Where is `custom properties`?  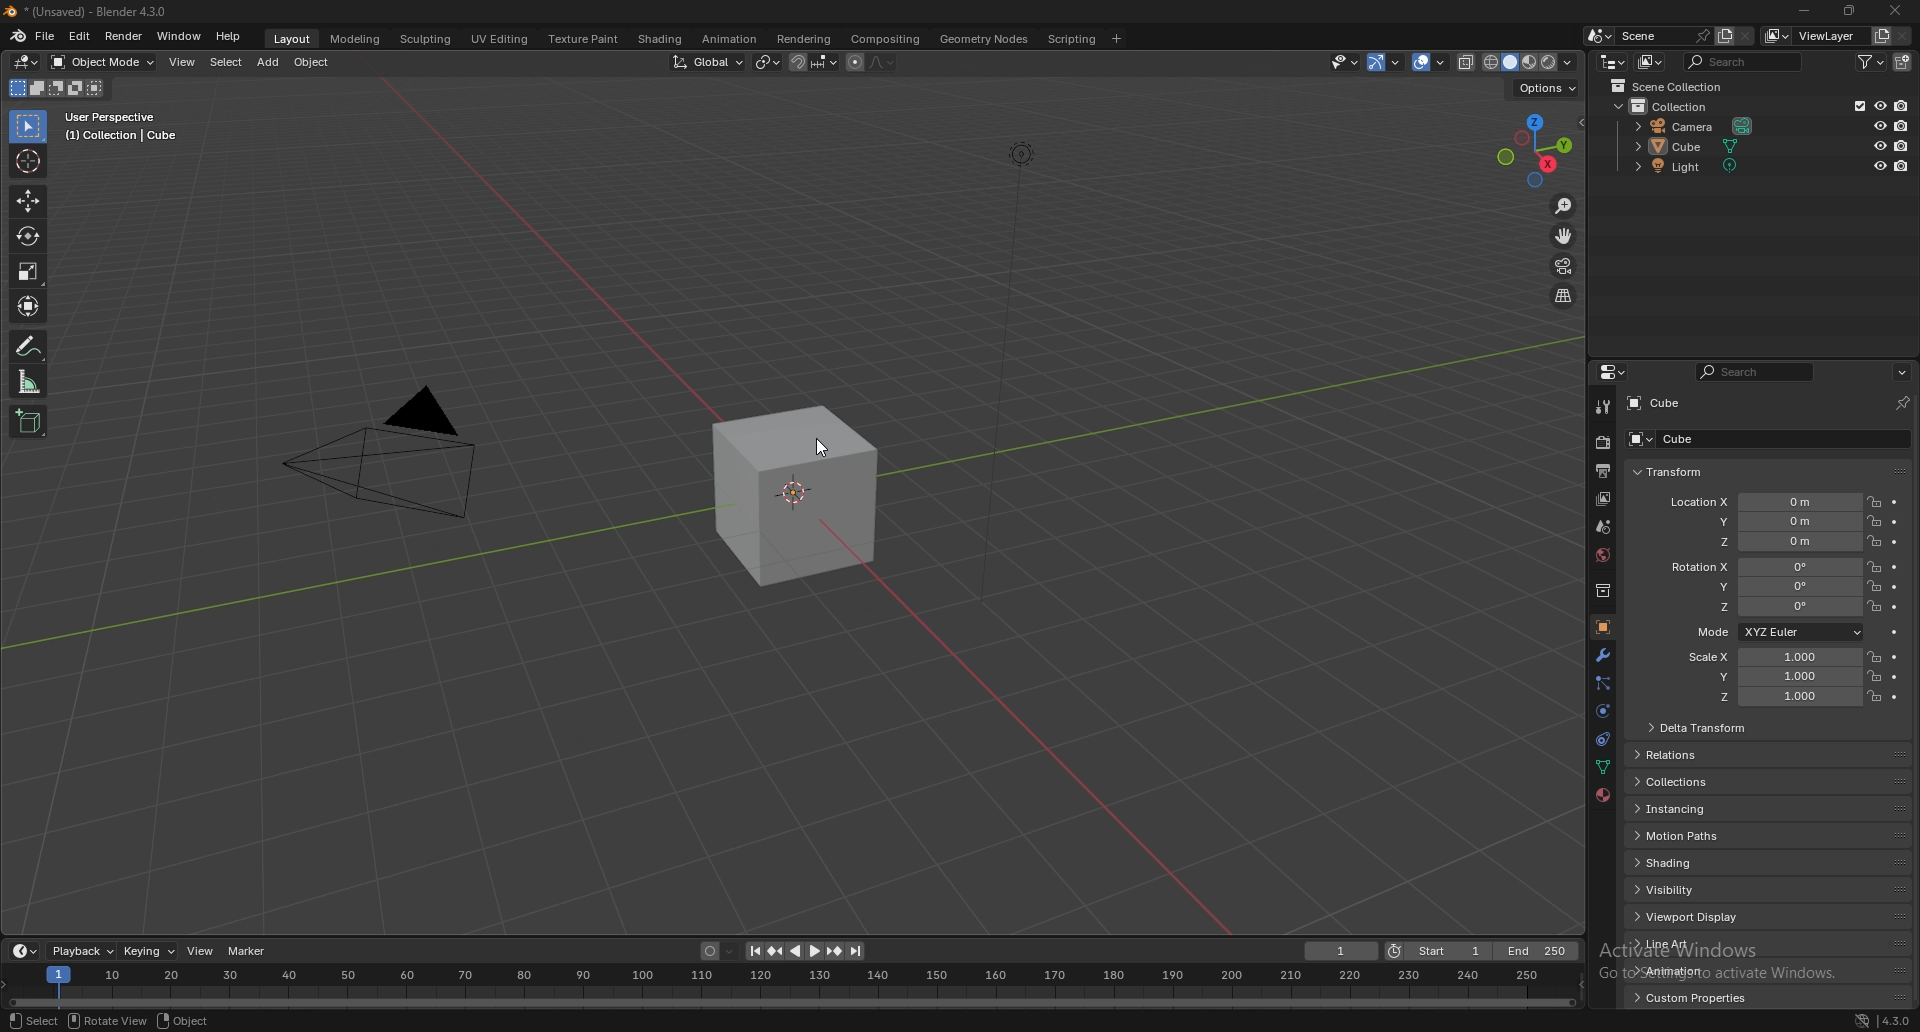
custom properties is located at coordinates (1696, 998).